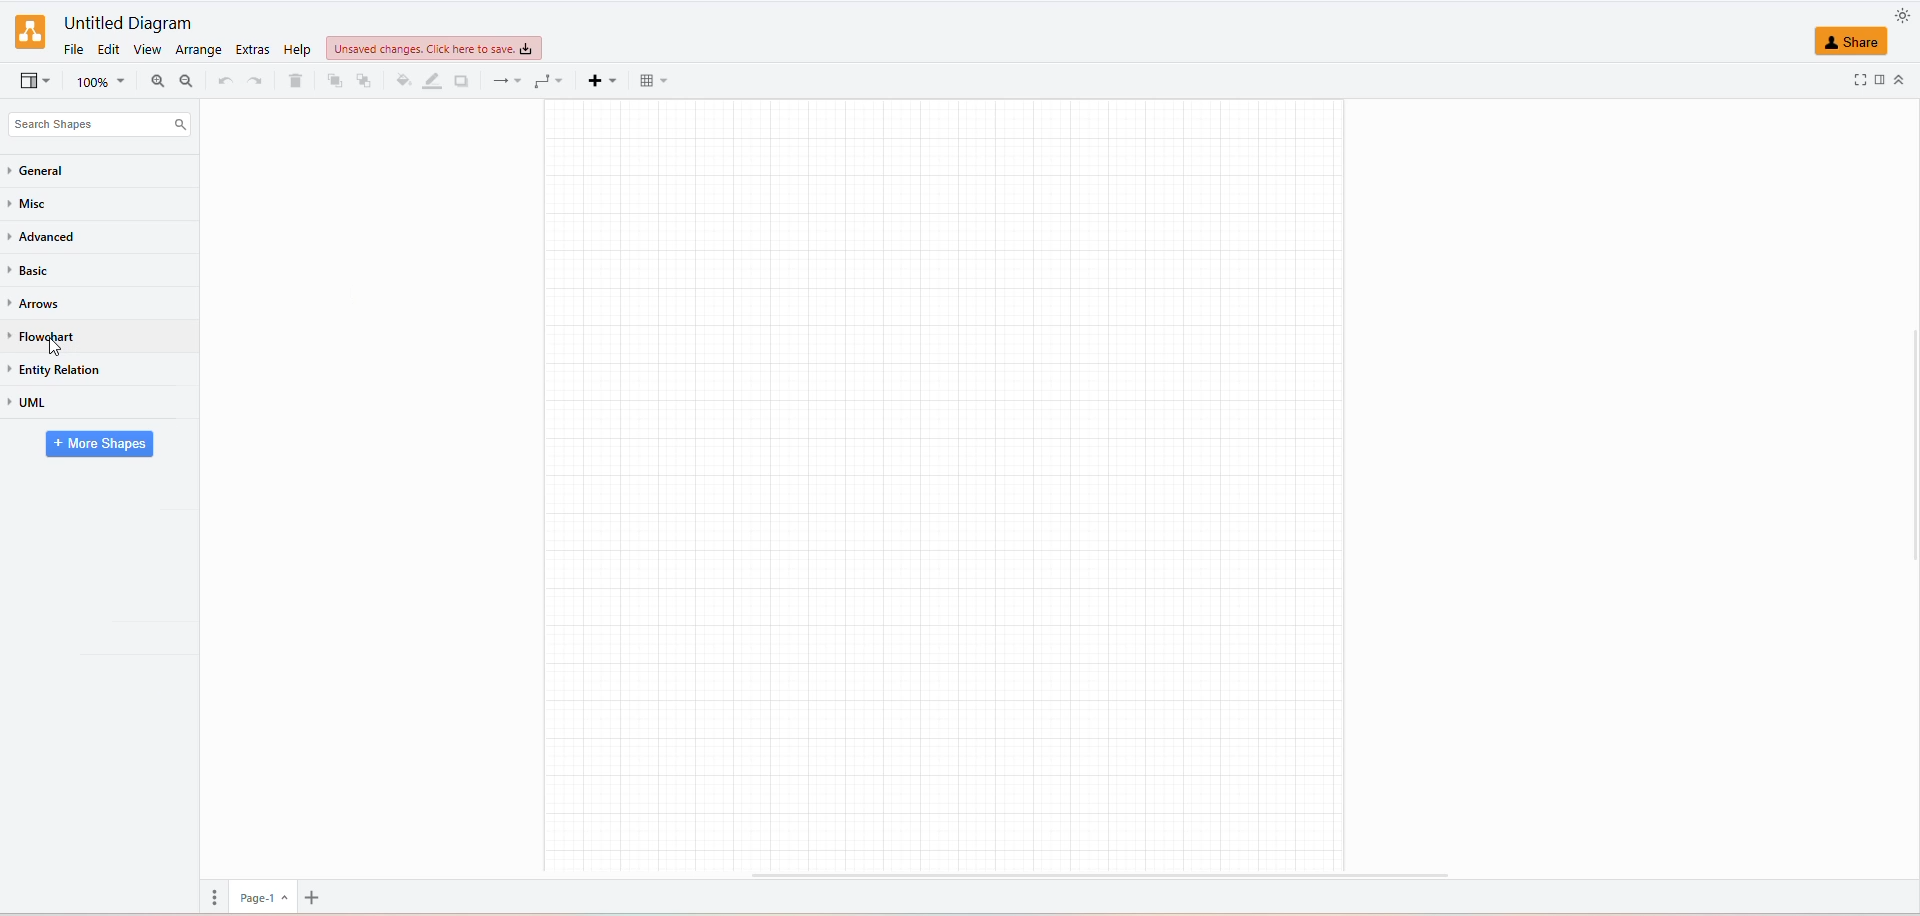  I want to click on TO BACK, so click(363, 81).